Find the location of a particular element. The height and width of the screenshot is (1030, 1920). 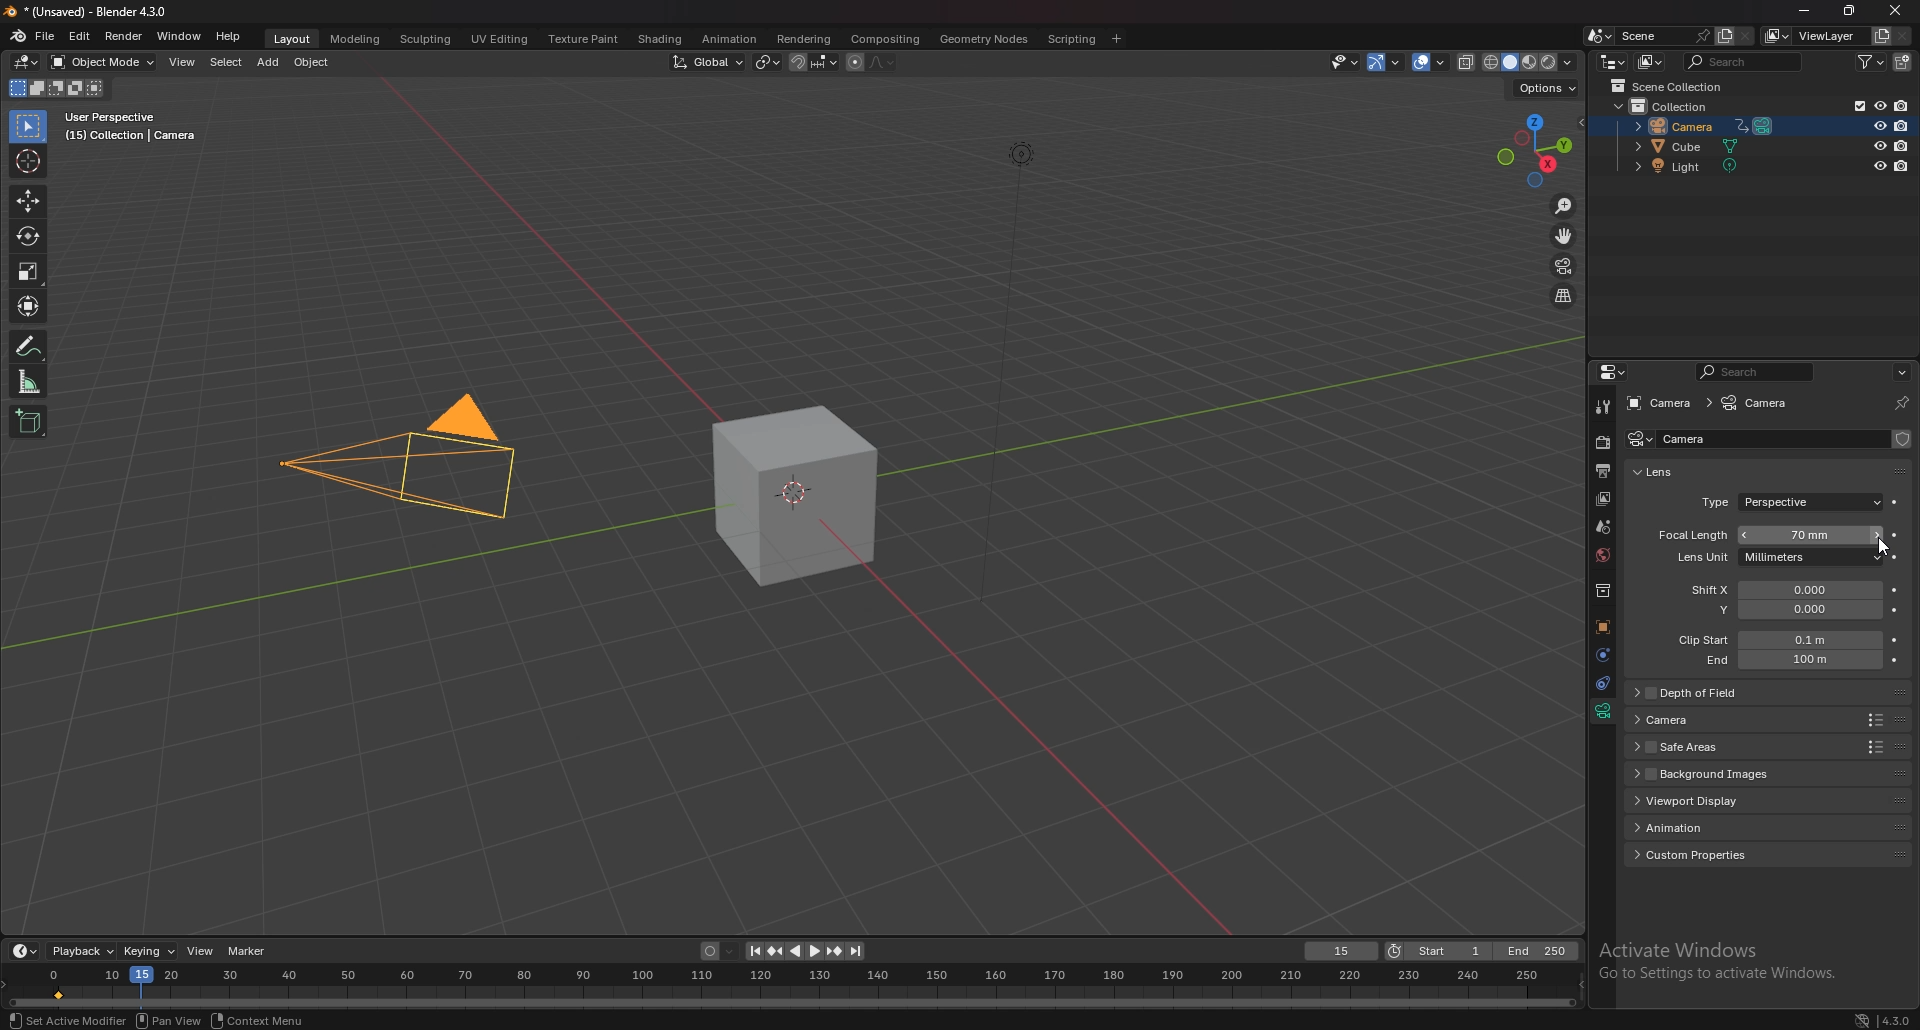

help is located at coordinates (229, 37).